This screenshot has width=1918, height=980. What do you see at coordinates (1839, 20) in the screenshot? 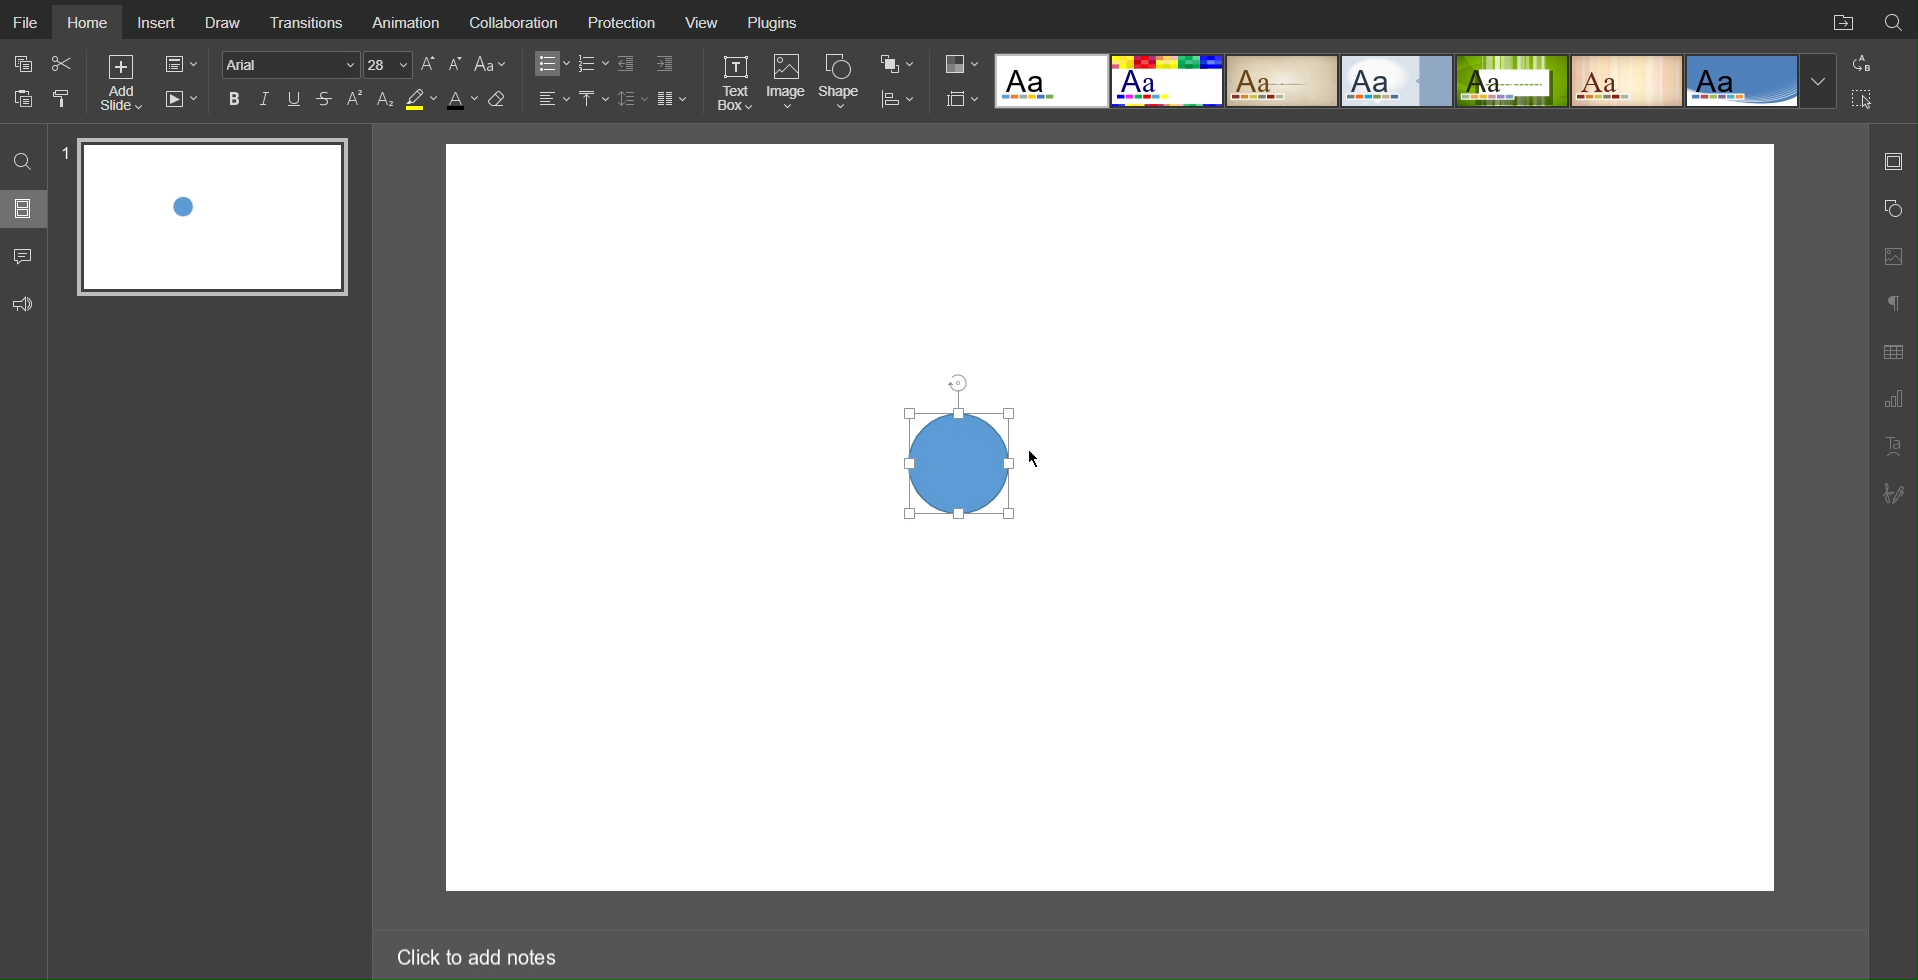
I see `Open File Location` at bounding box center [1839, 20].